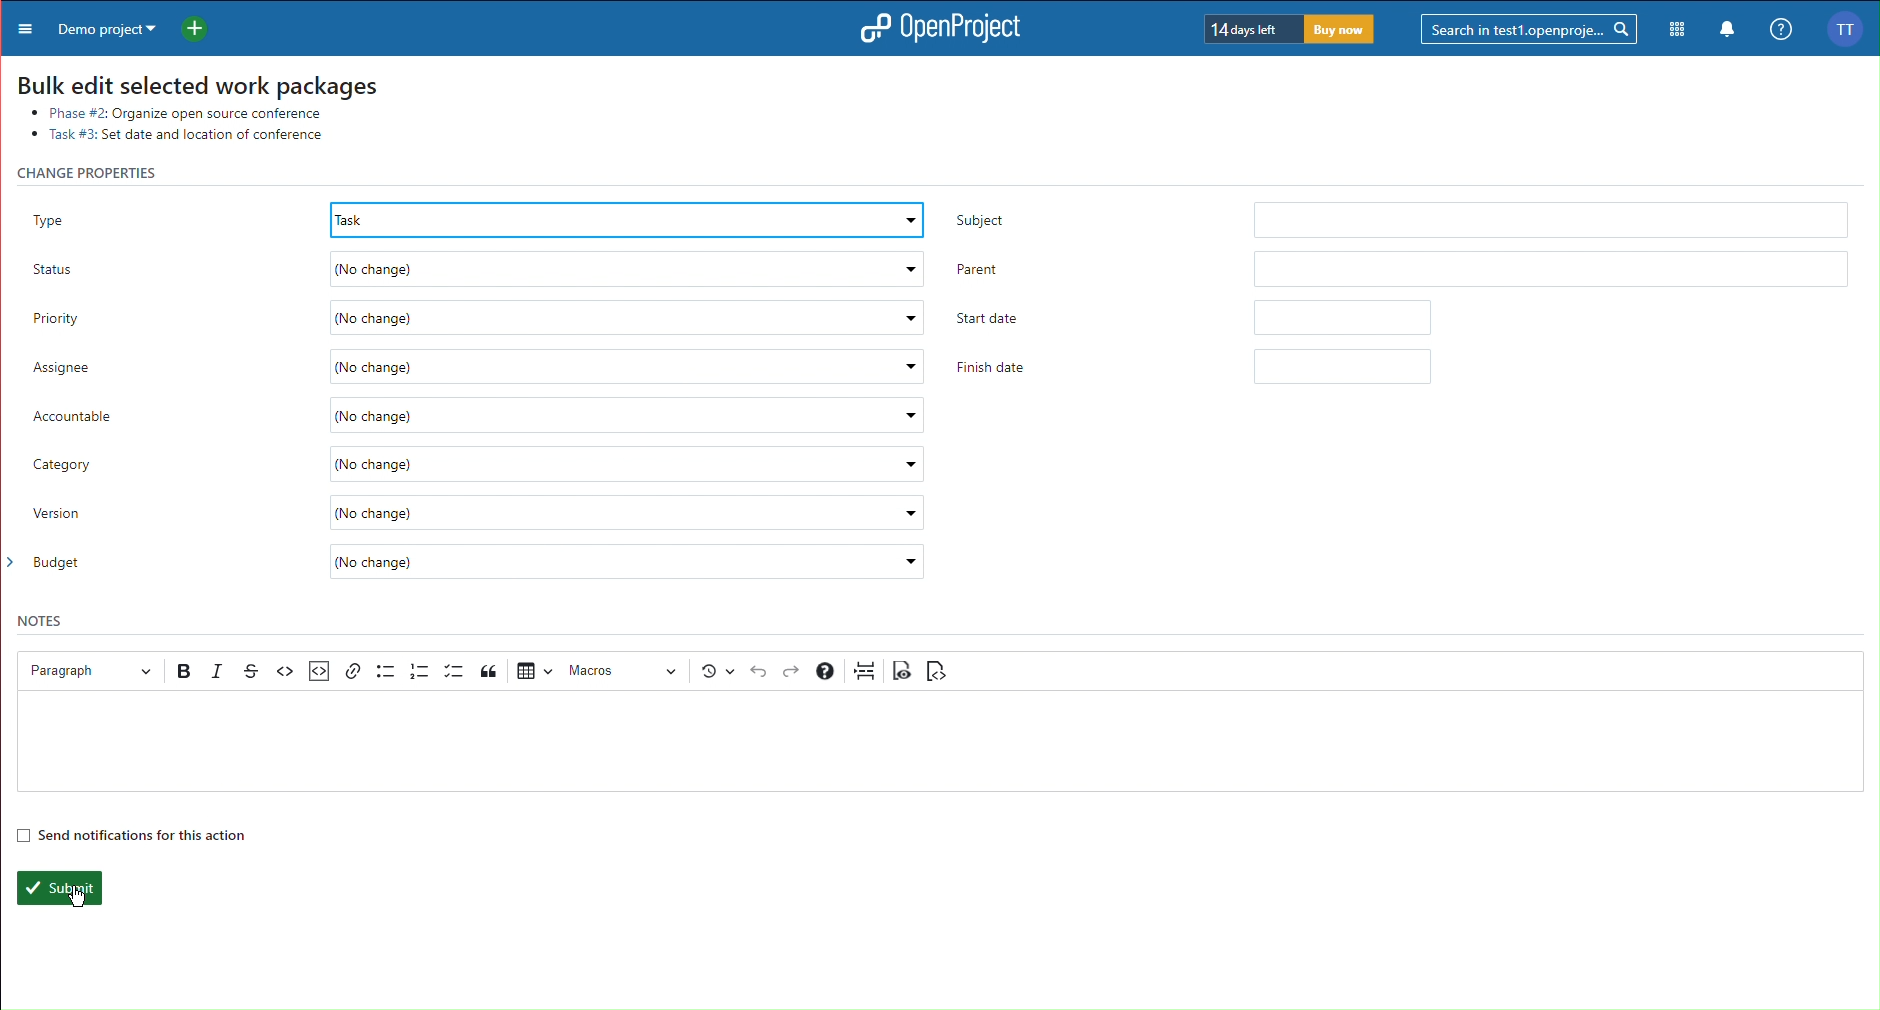 Image resolution: width=1880 pixels, height=1010 pixels. Describe the element at coordinates (1291, 29) in the screenshot. I see `Trial timer` at that location.